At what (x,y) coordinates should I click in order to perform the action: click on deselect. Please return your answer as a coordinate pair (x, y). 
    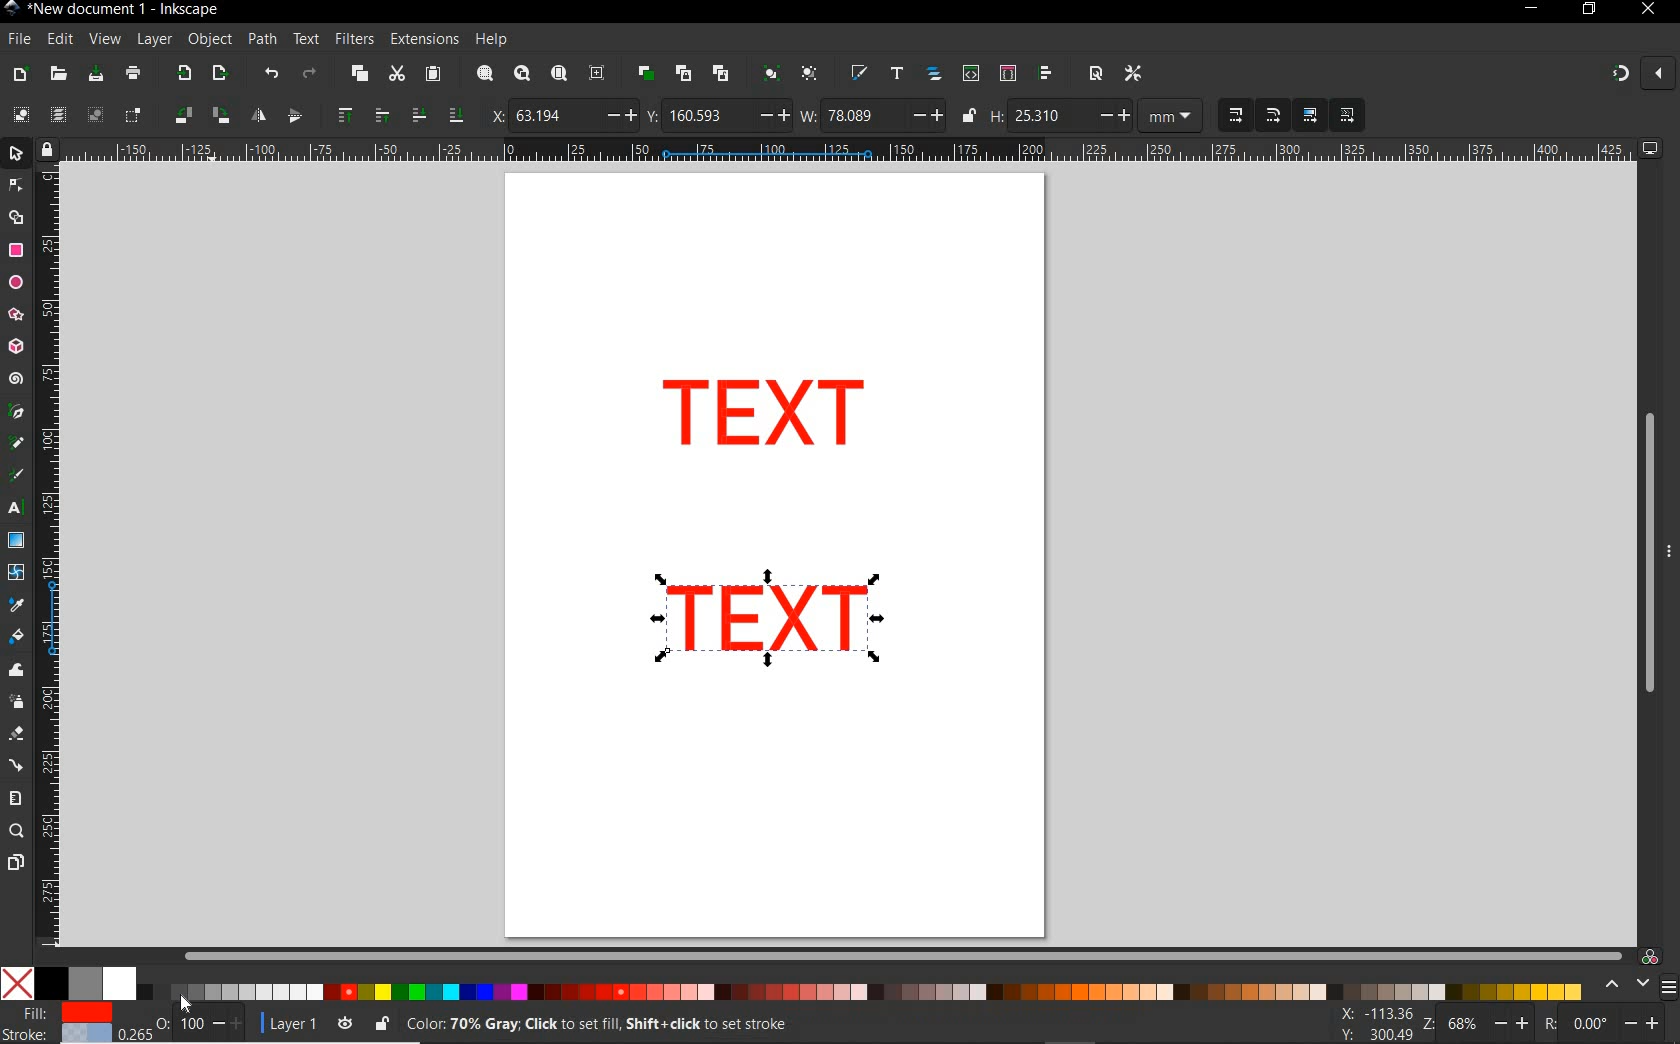
    Looking at the image, I should click on (93, 116).